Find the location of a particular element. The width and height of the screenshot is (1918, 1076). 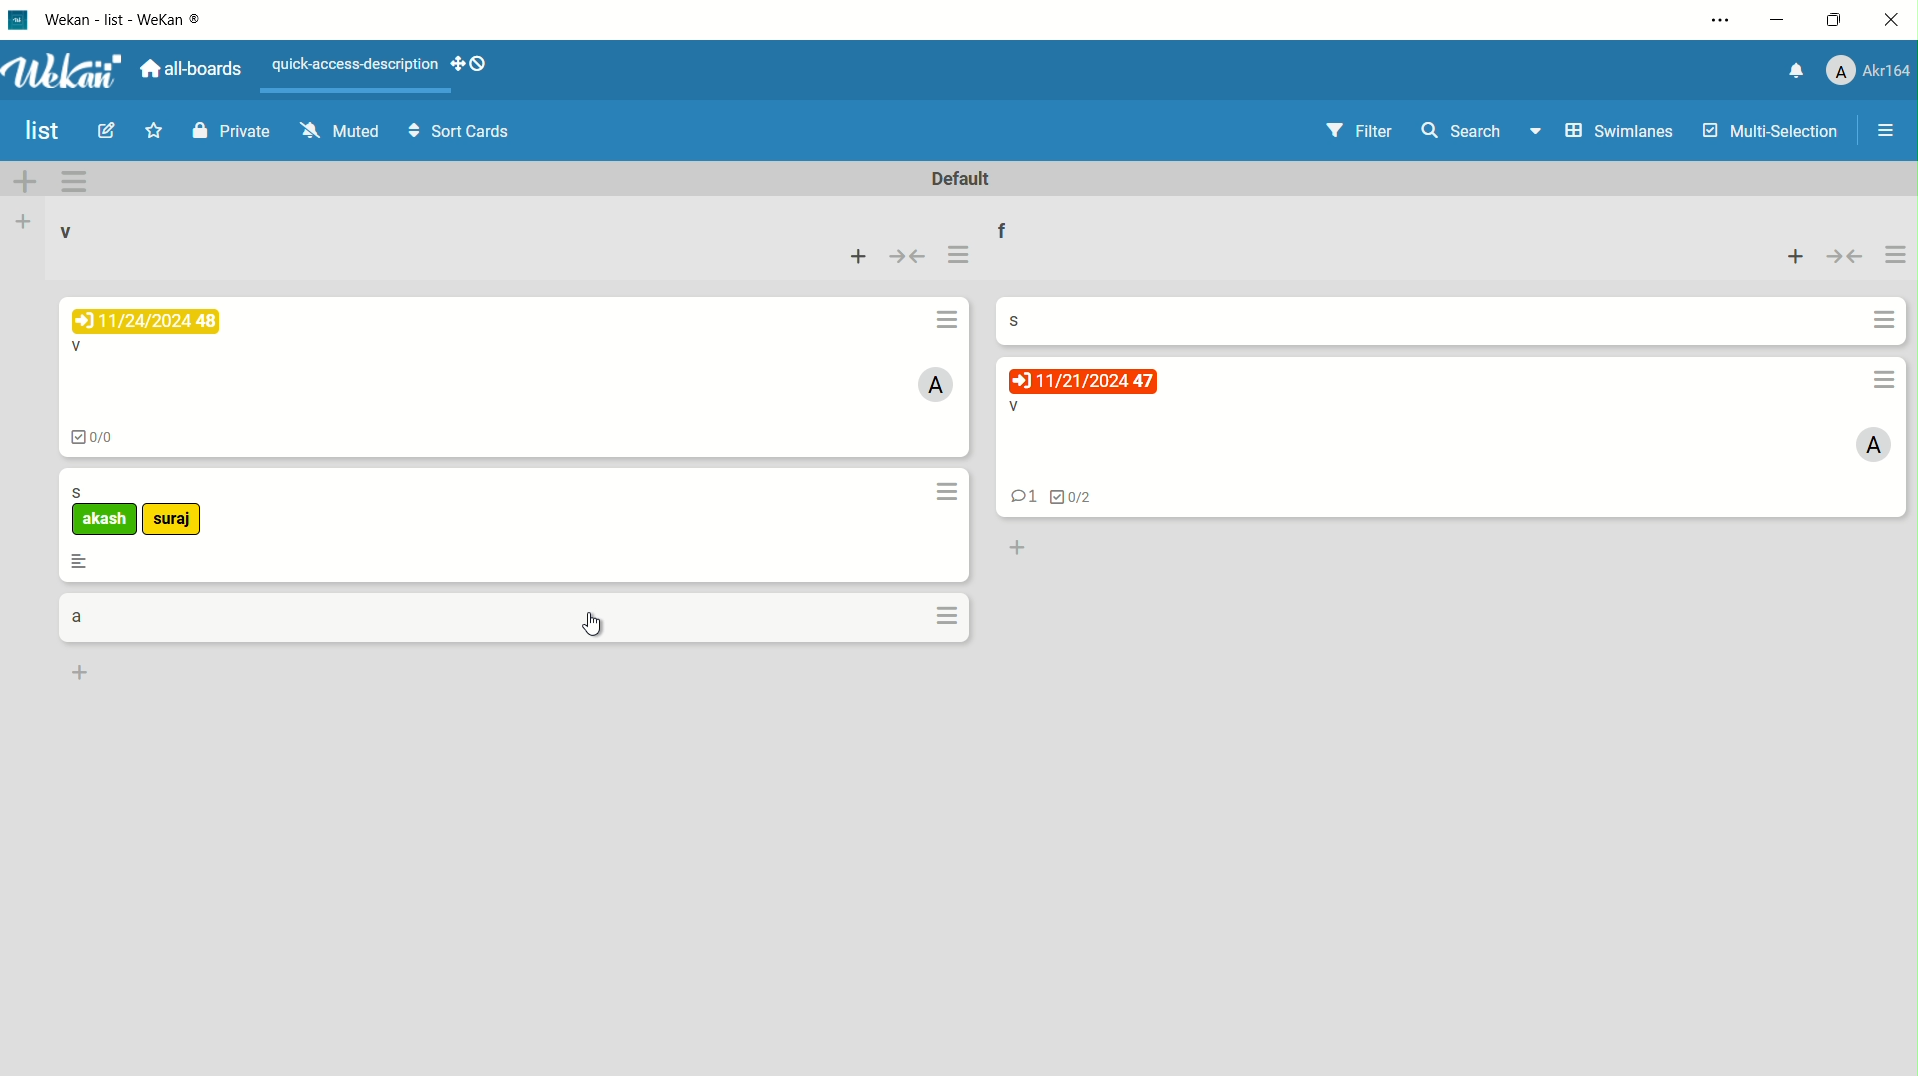

card name is located at coordinates (75, 616).